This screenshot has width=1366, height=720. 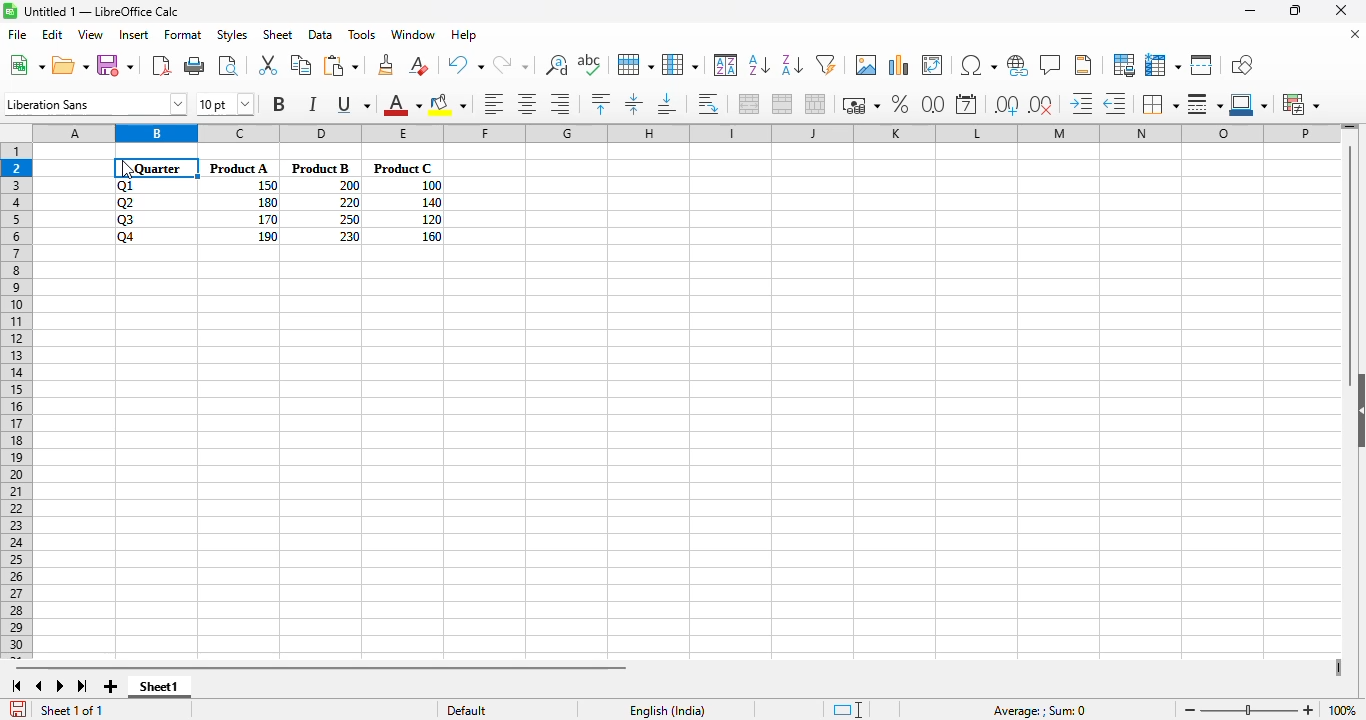 What do you see at coordinates (668, 104) in the screenshot?
I see `align bottom` at bounding box center [668, 104].